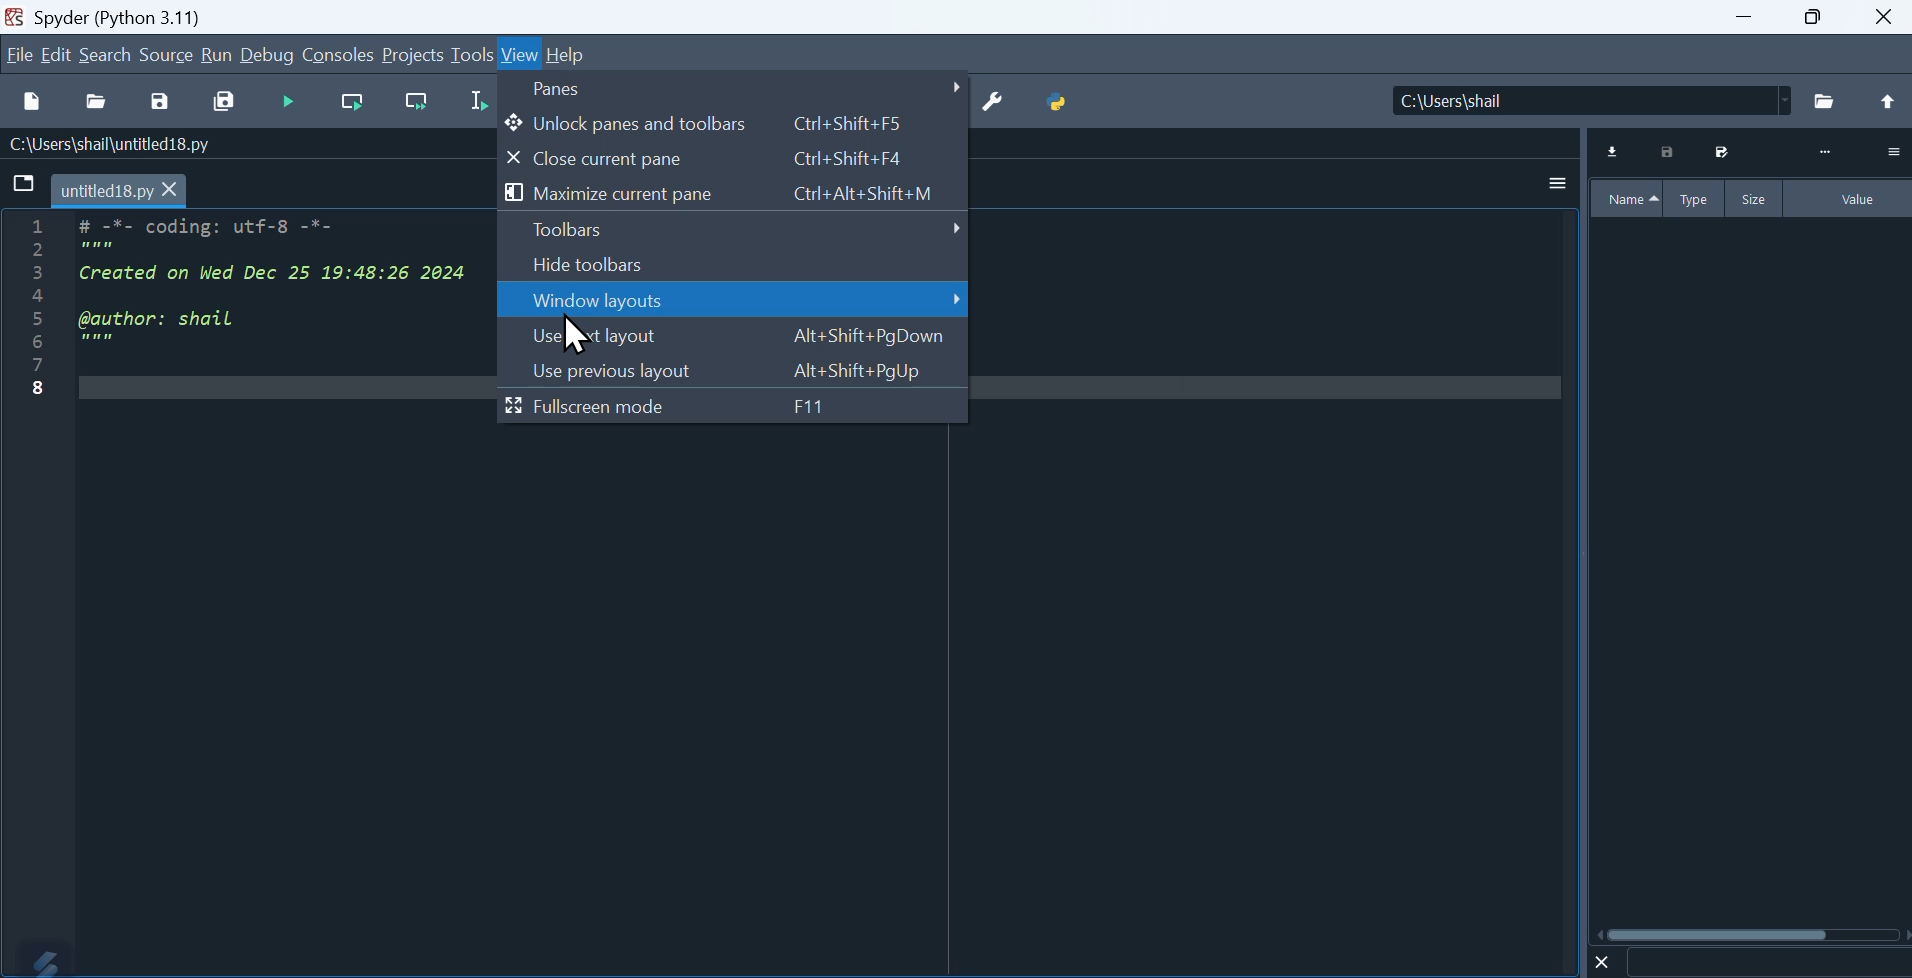 Image resolution: width=1912 pixels, height=978 pixels. What do you see at coordinates (224, 103) in the screenshot?
I see `Save all` at bounding box center [224, 103].